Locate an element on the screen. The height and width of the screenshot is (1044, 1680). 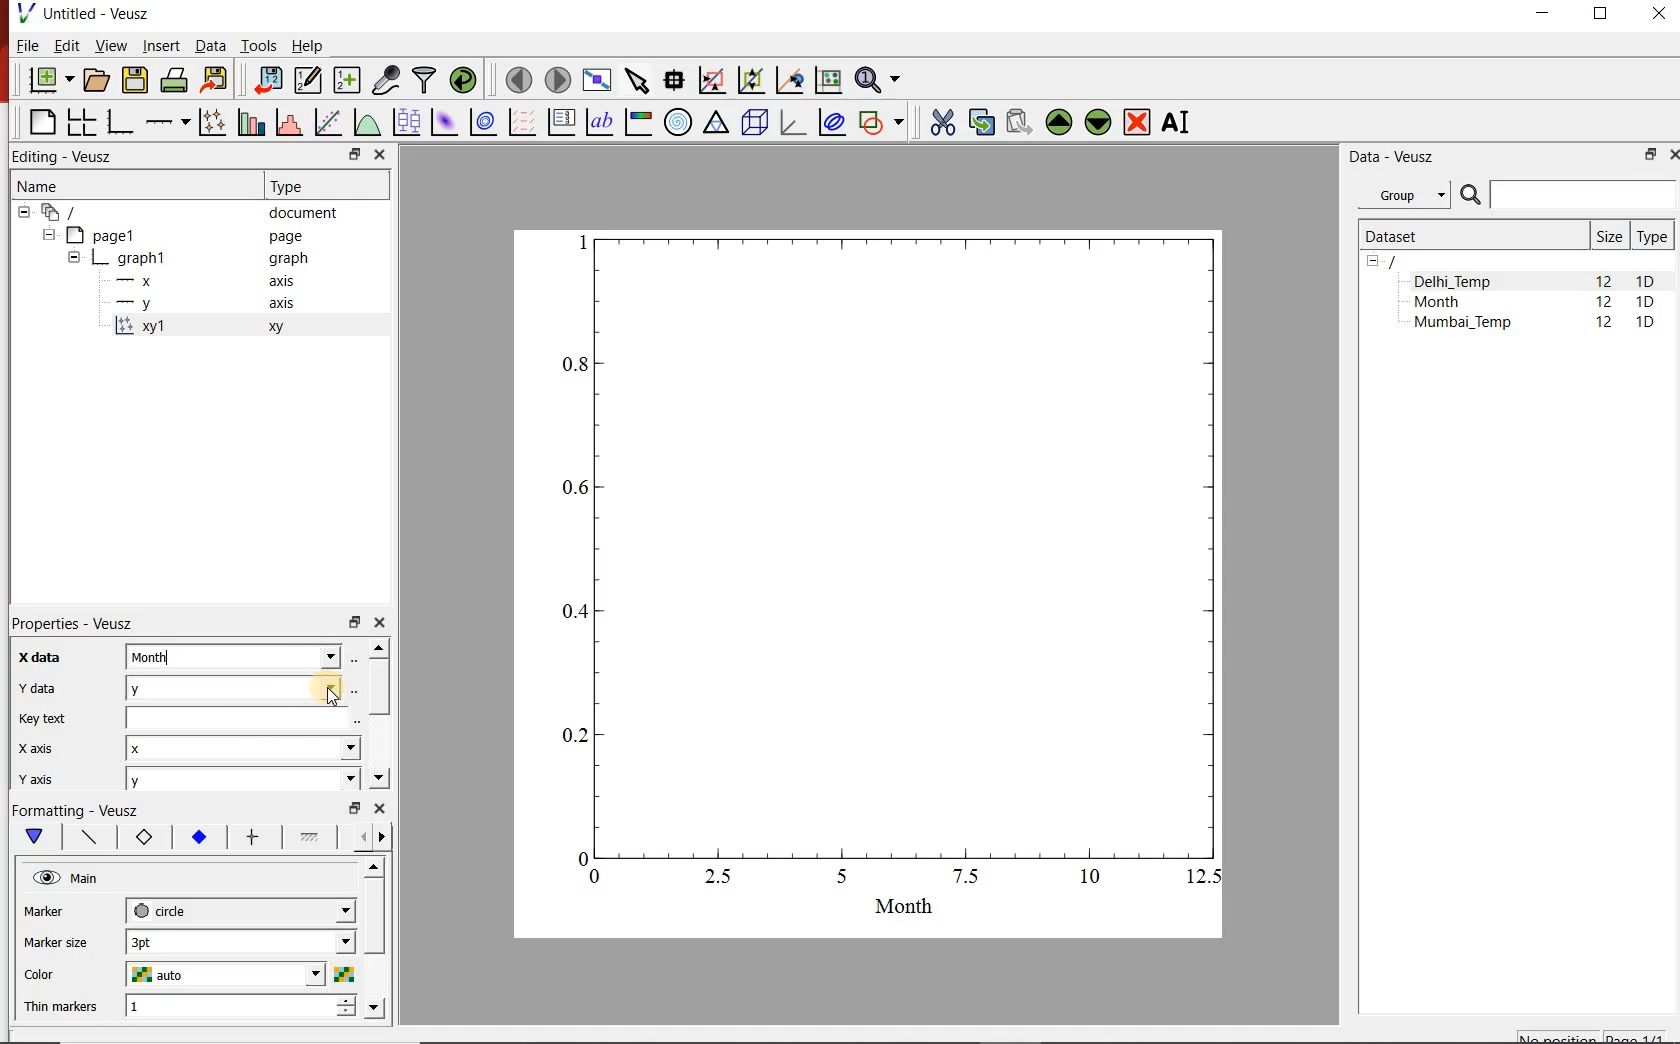
restore is located at coordinates (356, 154).